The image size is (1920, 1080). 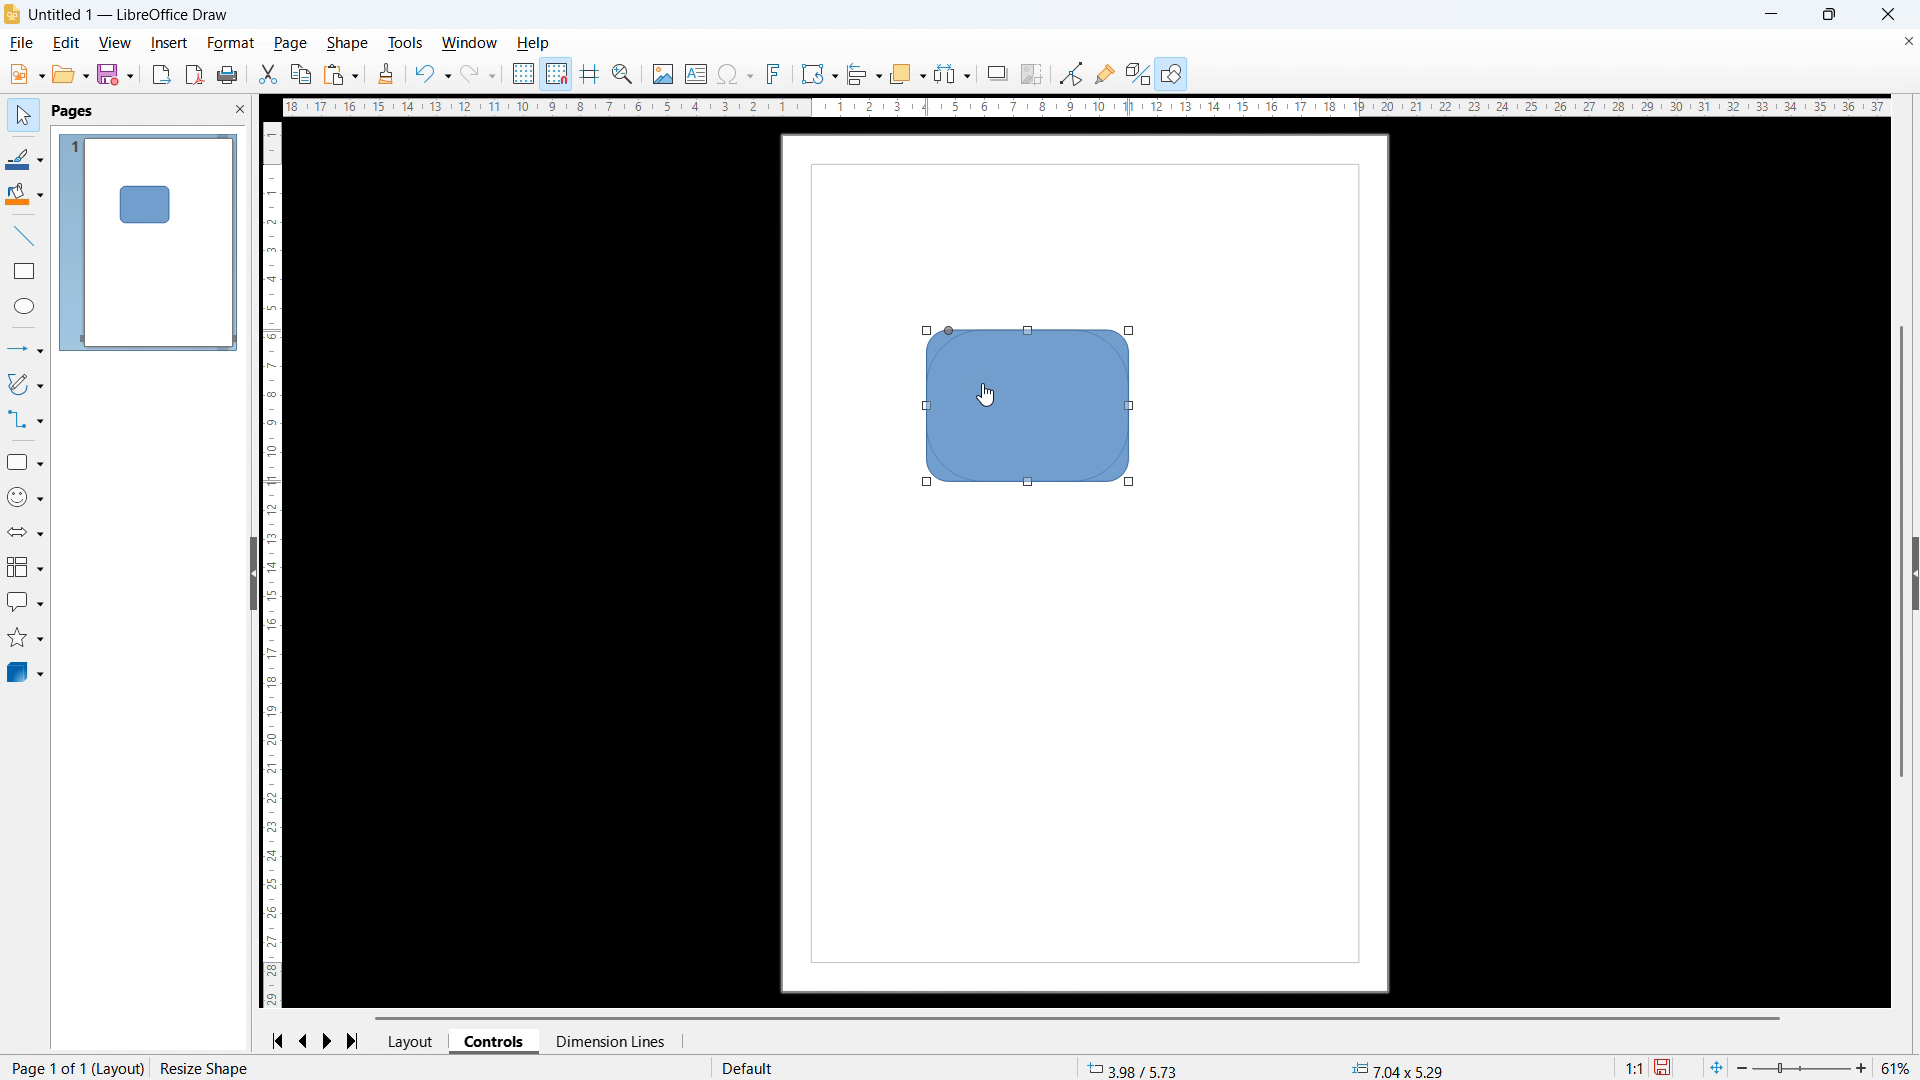 What do you see at coordinates (115, 75) in the screenshot?
I see `save ` at bounding box center [115, 75].